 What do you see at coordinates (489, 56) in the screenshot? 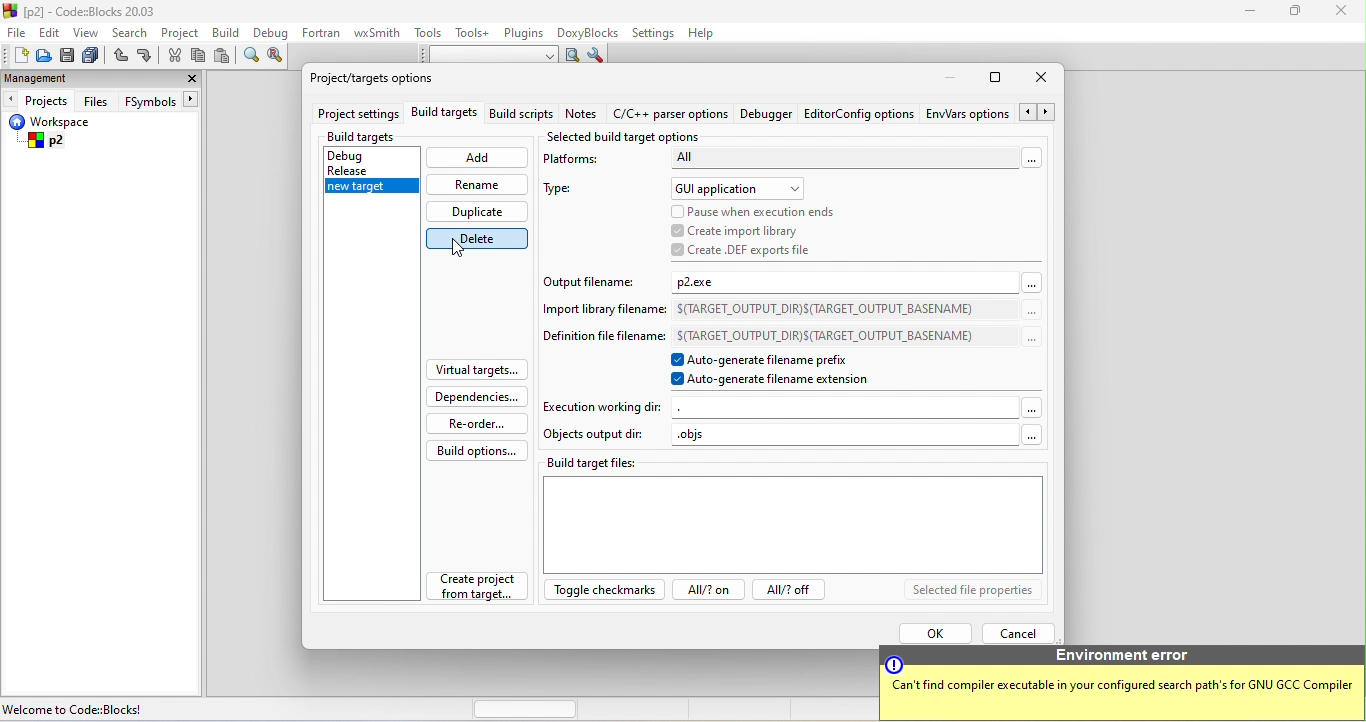
I see `text to search` at bounding box center [489, 56].